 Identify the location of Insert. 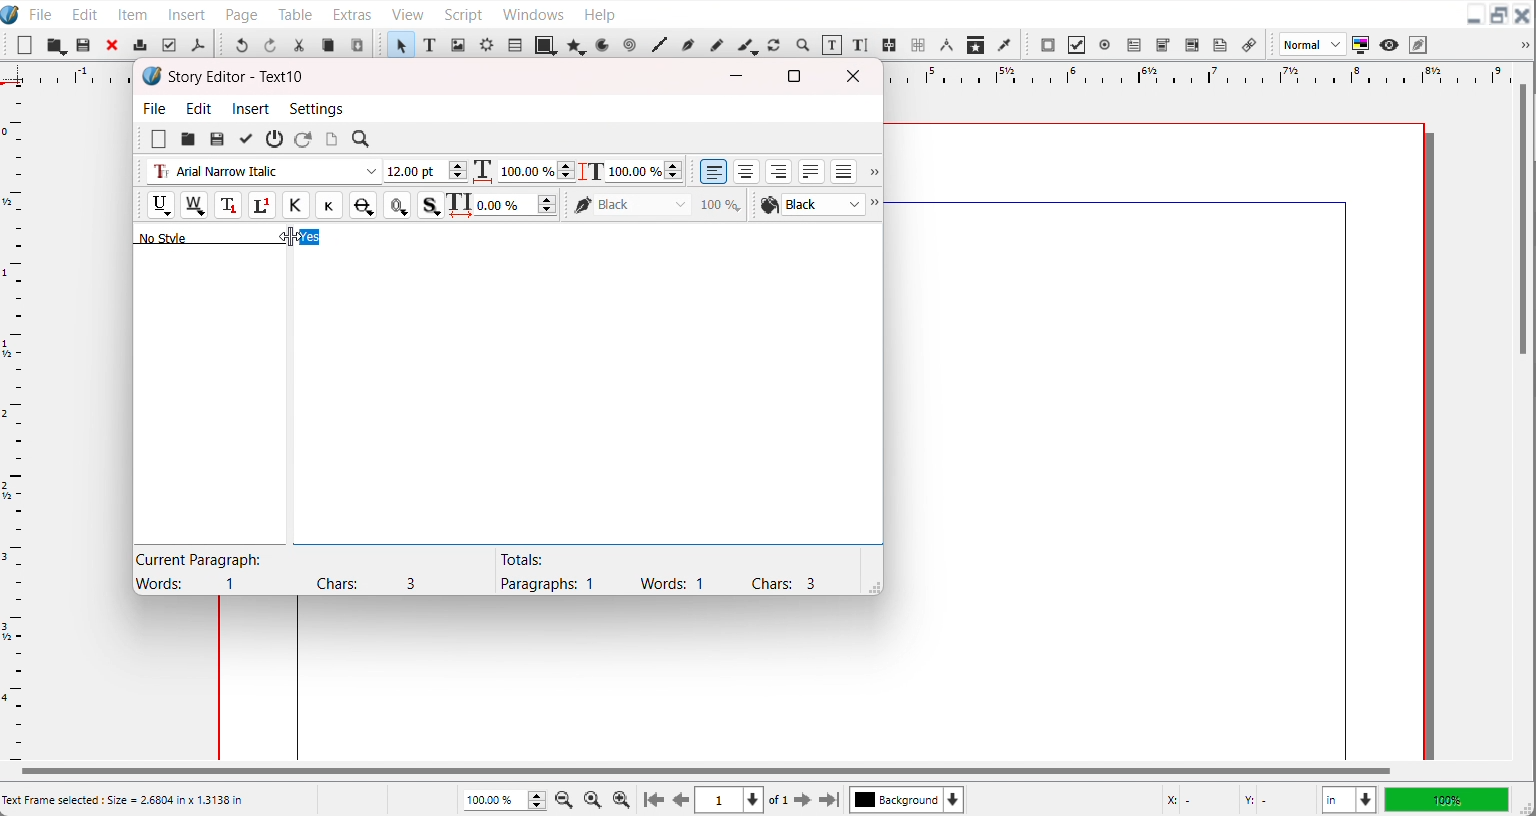
(252, 108).